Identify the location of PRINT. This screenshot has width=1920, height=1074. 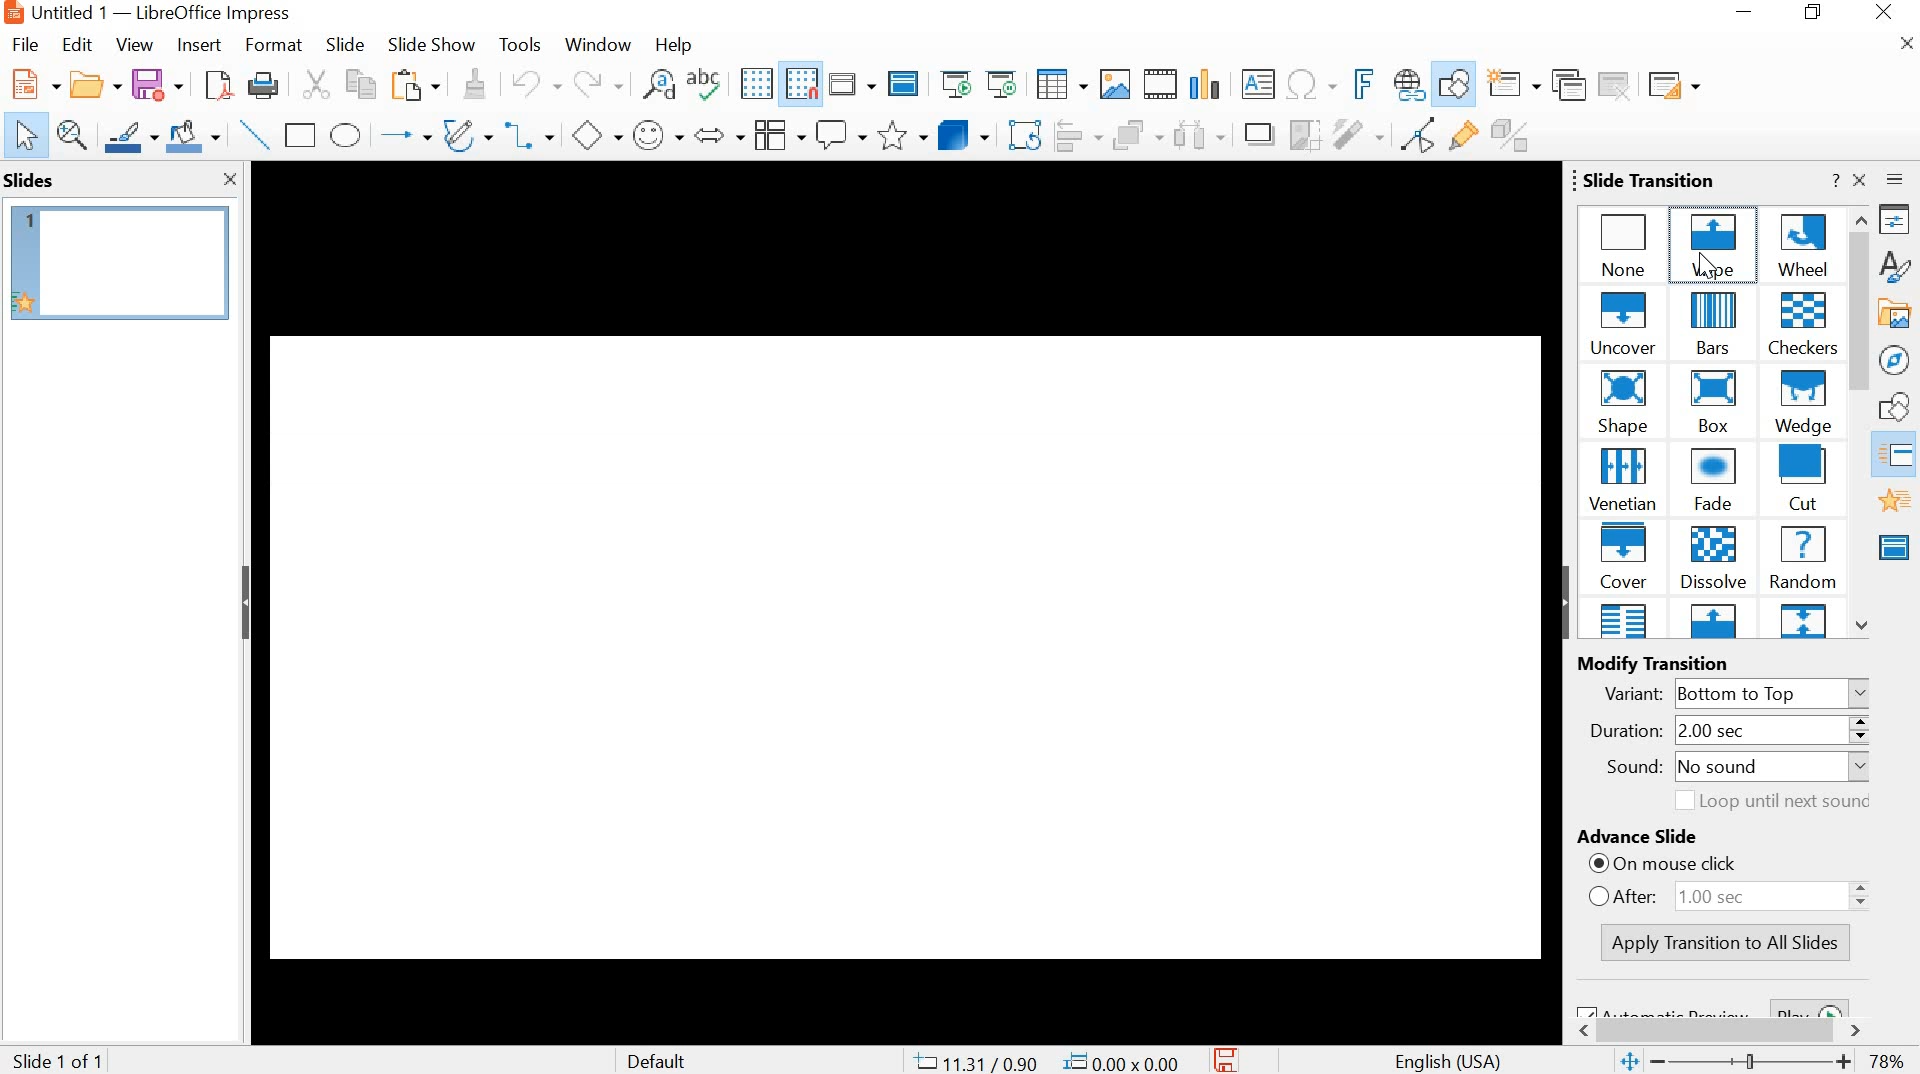
(265, 87).